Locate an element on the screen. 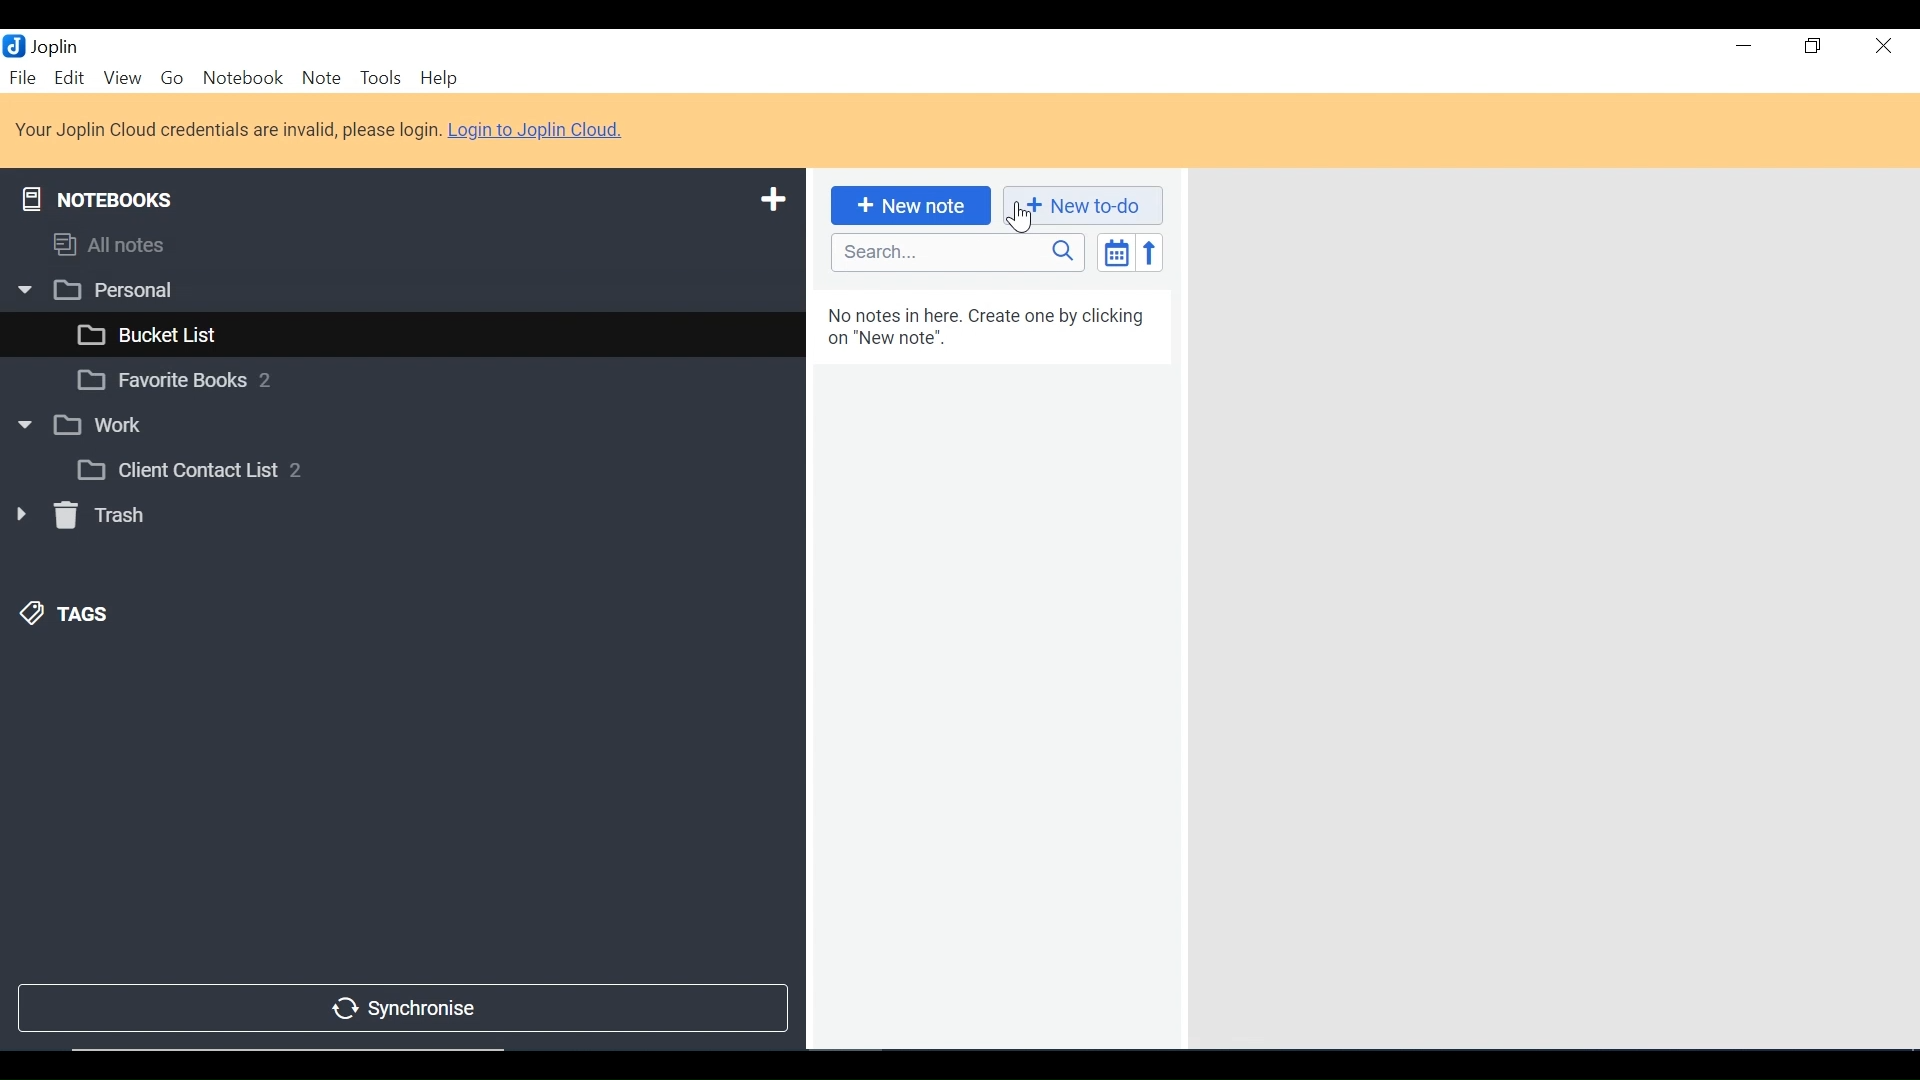  Add New Note is located at coordinates (908, 206).